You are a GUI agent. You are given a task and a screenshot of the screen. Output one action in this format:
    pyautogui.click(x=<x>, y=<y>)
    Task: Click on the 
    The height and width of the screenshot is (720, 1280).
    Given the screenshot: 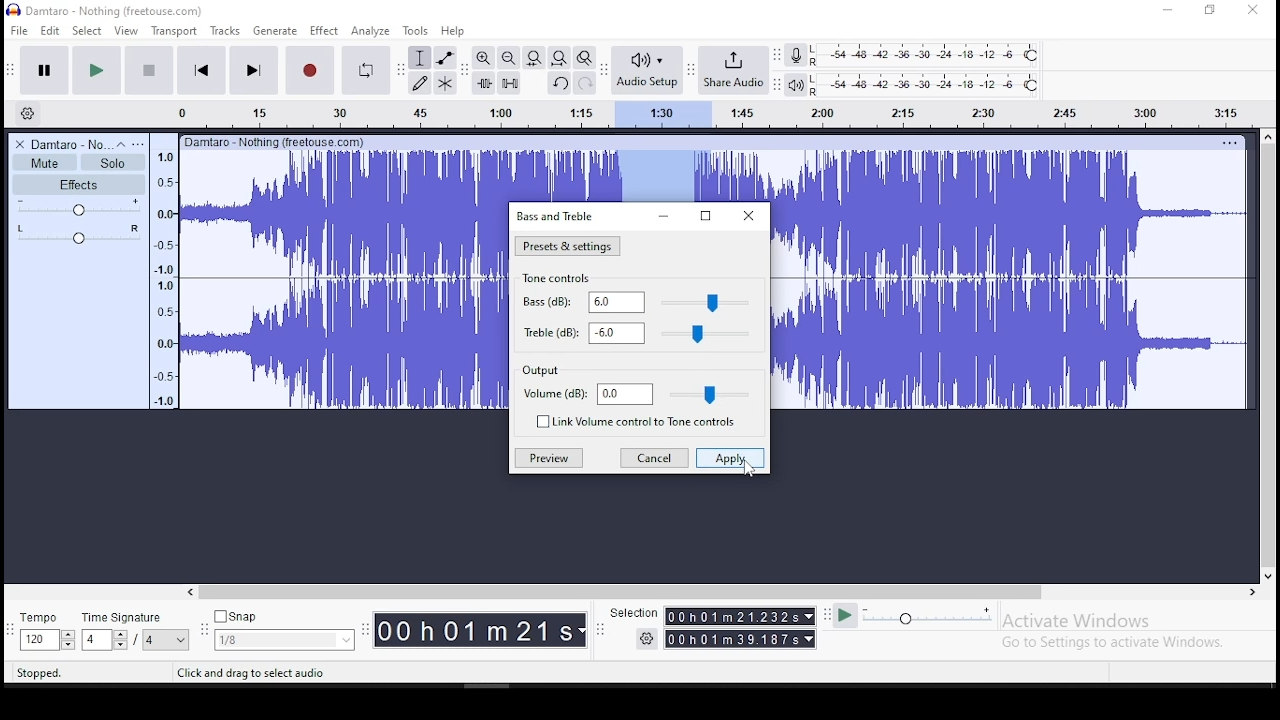 What is the action you would take?
    pyautogui.click(x=604, y=70)
    